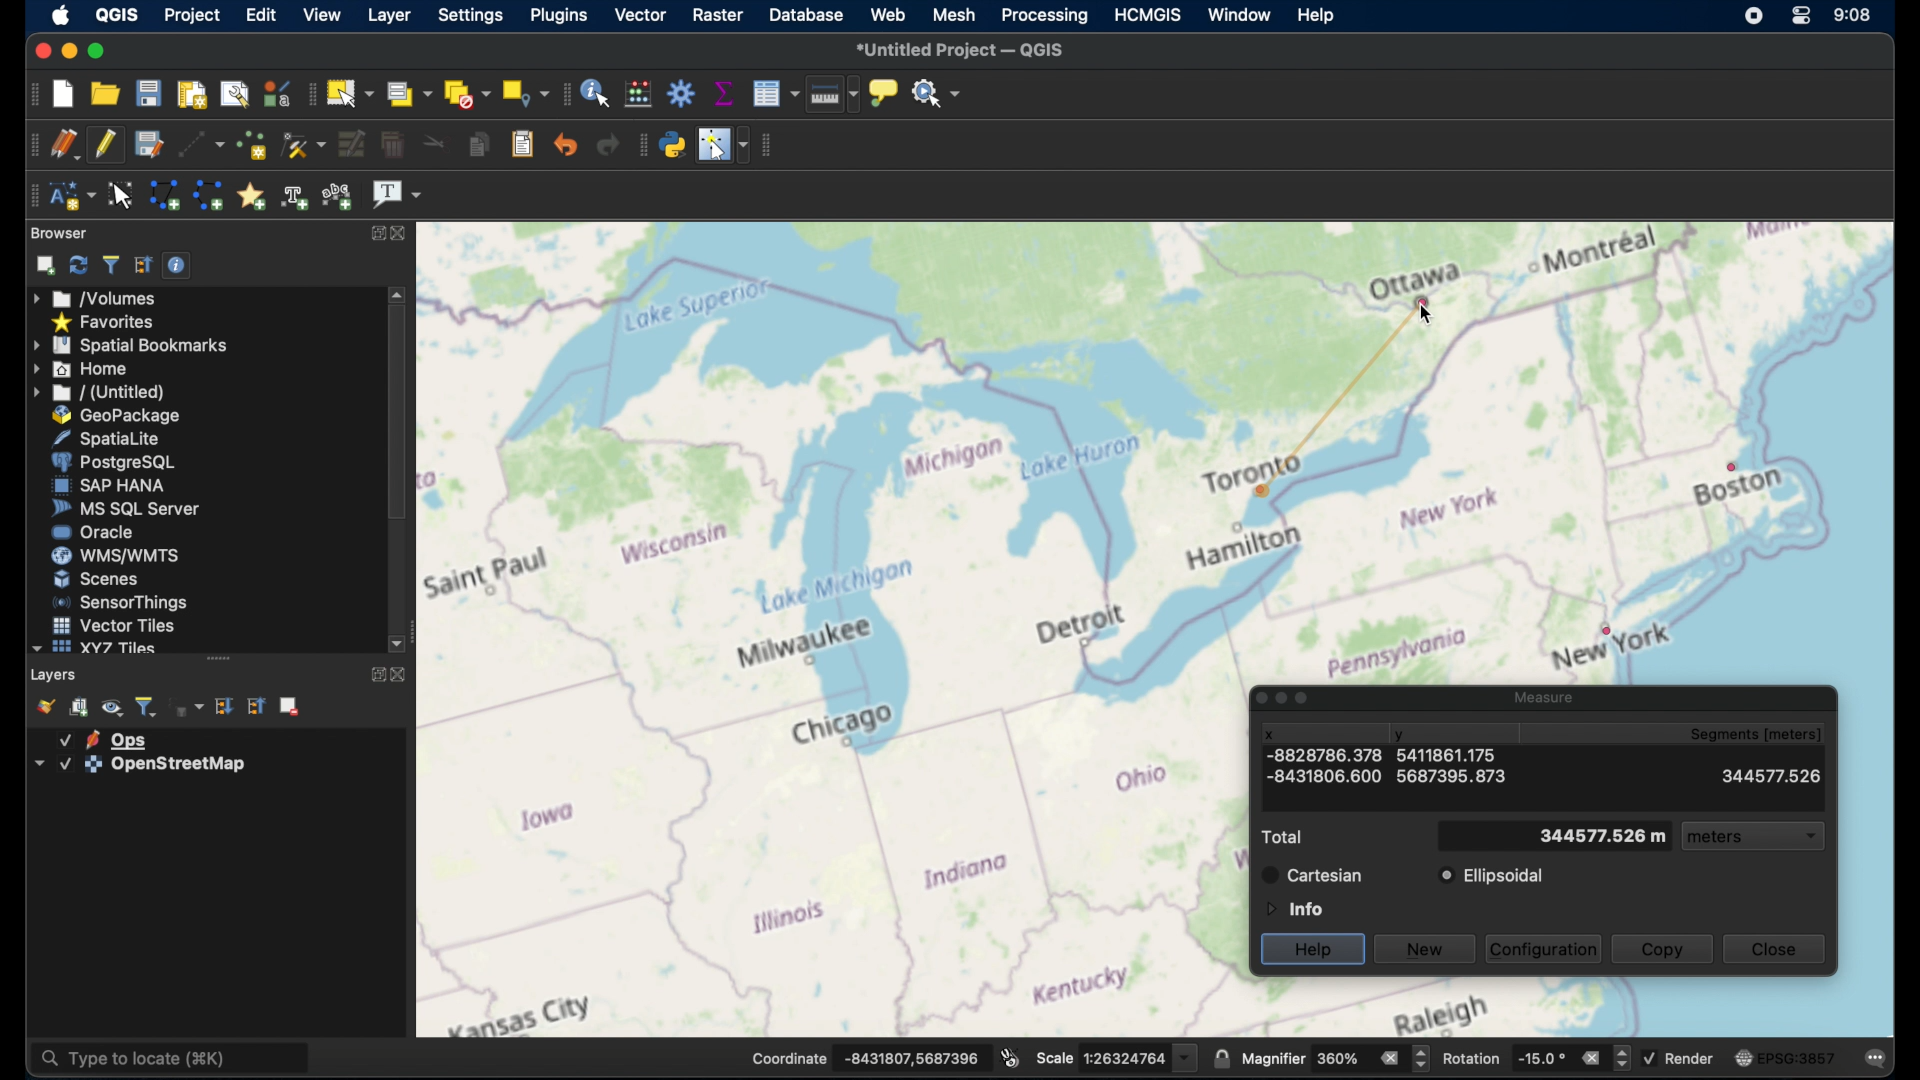  Describe the element at coordinates (131, 344) in the screenshot. I see `spatial bookmarks` at that location.